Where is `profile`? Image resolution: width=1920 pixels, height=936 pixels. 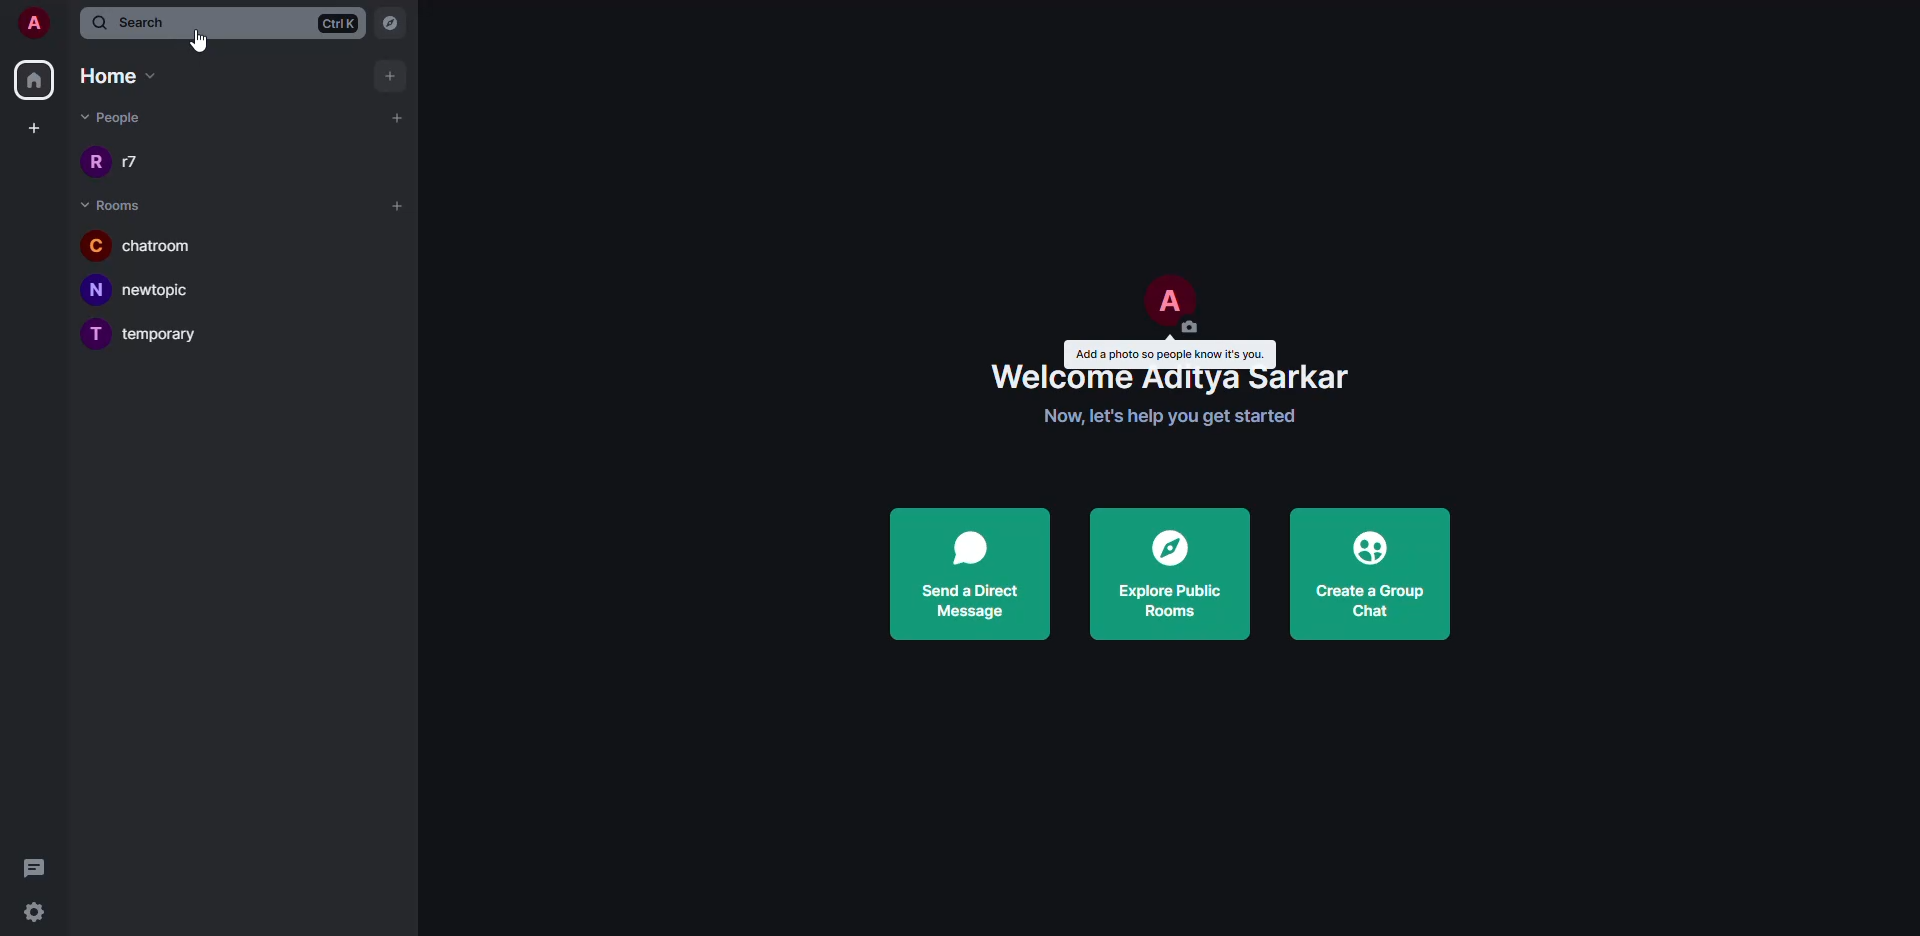
profile is located at coordinates (1168, 301).